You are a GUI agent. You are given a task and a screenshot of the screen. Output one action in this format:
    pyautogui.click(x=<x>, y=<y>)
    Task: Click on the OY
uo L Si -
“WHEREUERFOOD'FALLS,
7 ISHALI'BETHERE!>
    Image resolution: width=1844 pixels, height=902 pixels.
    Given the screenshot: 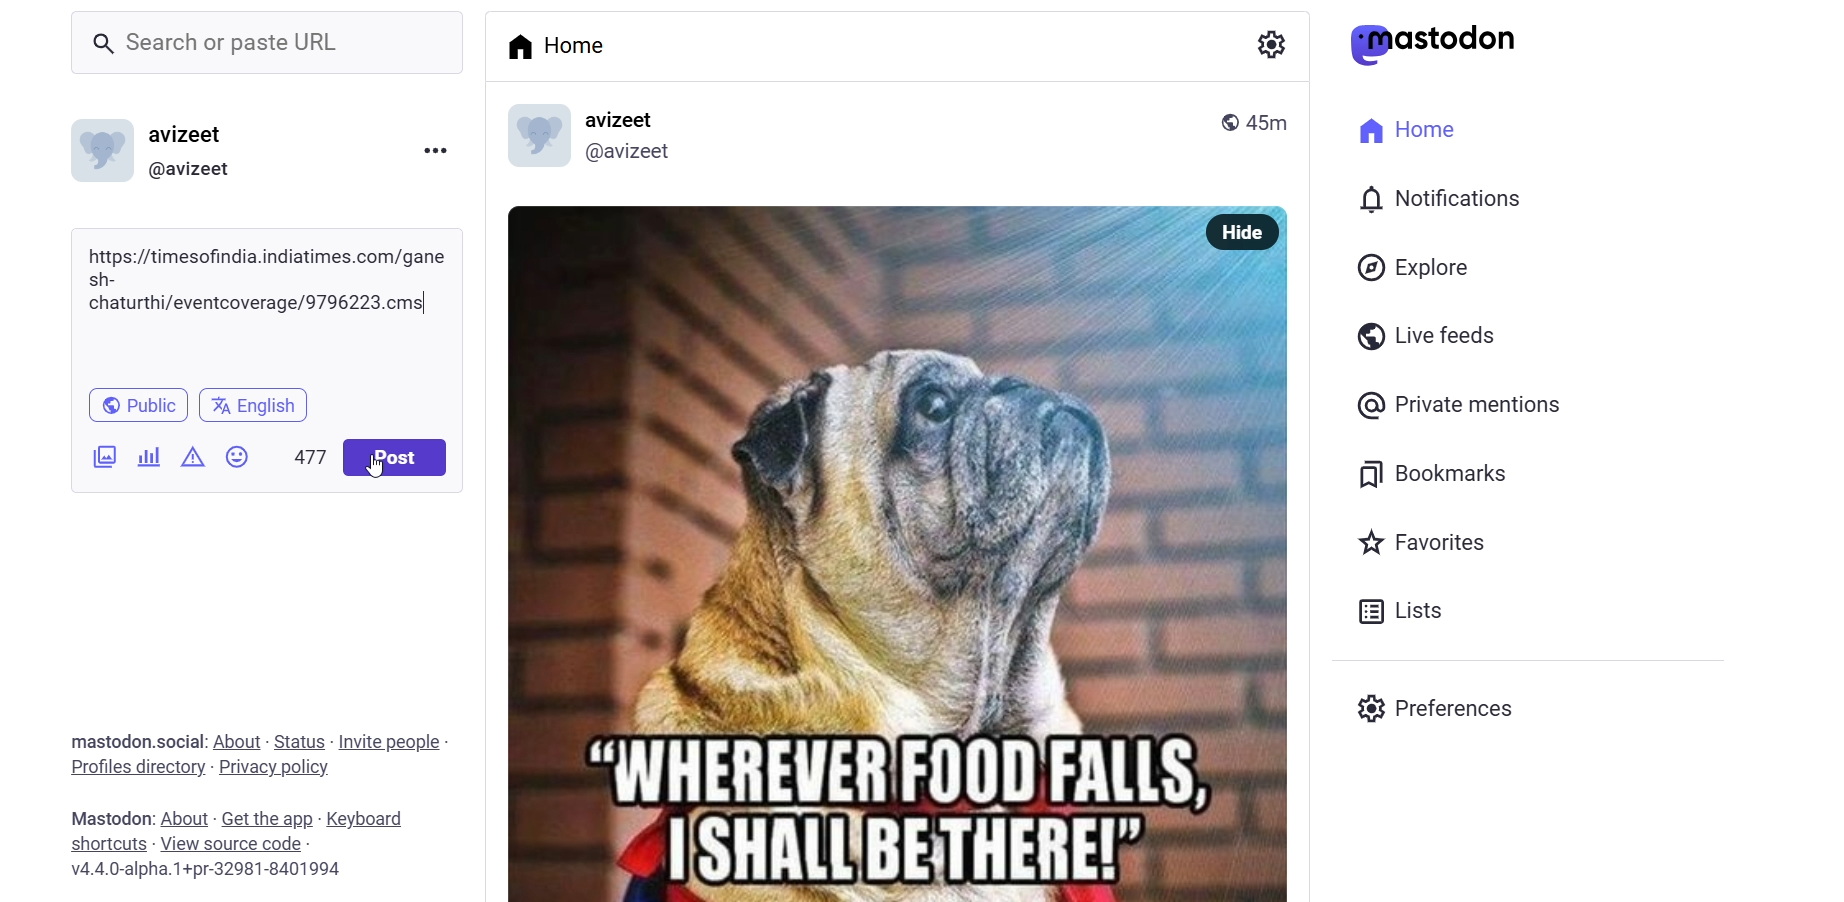 What is the action you would take?
    pyautogui.click(x=904, y=572)
    